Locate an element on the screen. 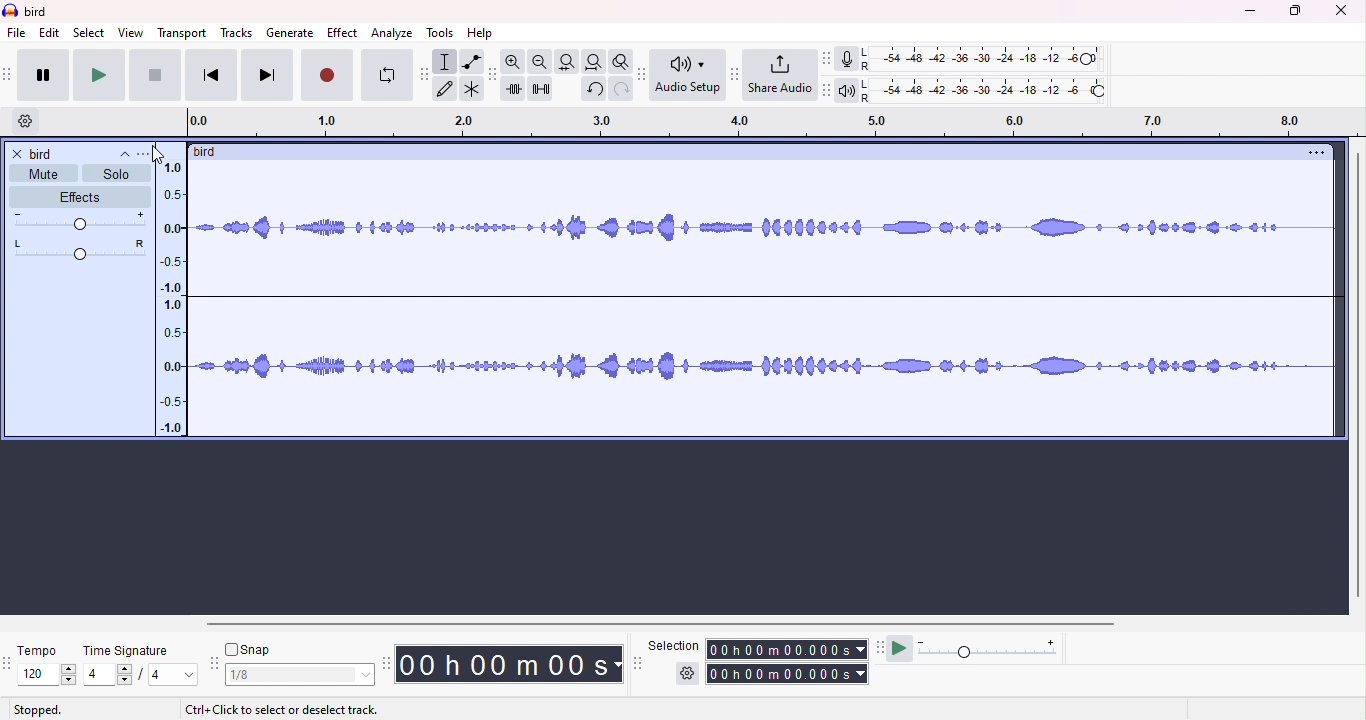 This screenshot has width=1366, height=720. options is located at coordinates (143, 156).